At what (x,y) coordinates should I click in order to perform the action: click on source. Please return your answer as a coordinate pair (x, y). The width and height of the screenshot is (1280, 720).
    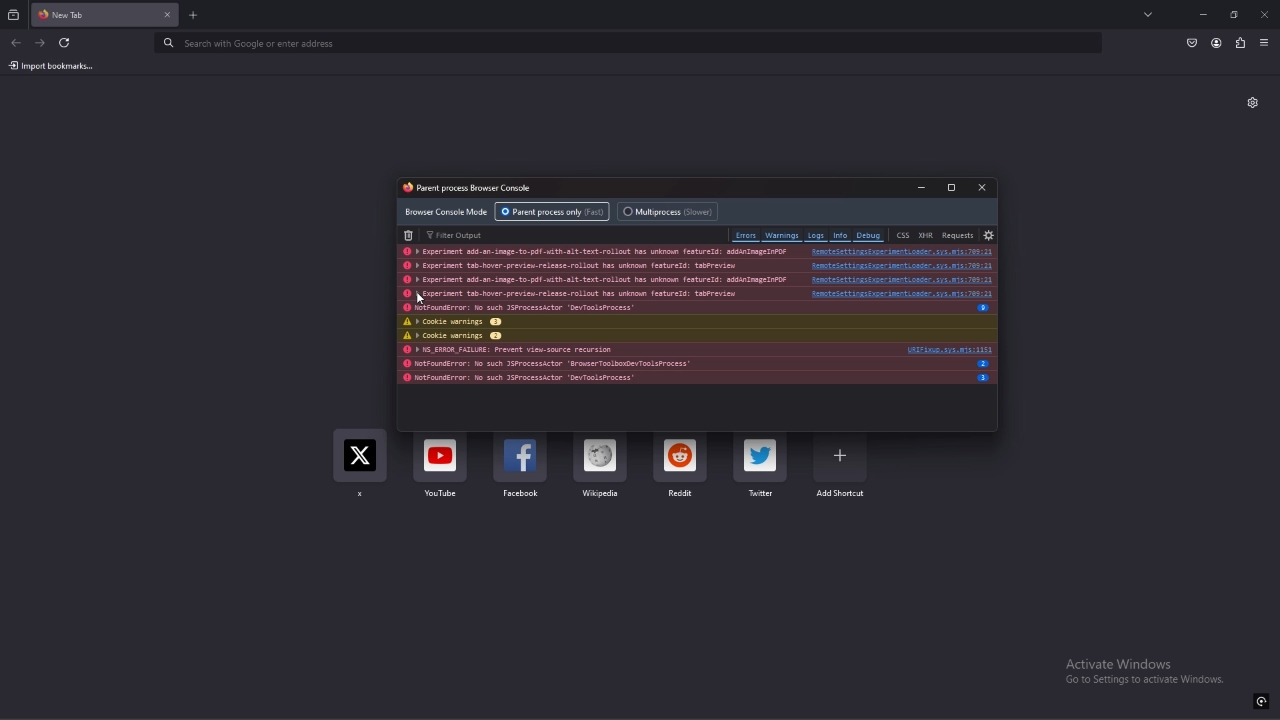
    Looking at the image, I should click on (902, 265).